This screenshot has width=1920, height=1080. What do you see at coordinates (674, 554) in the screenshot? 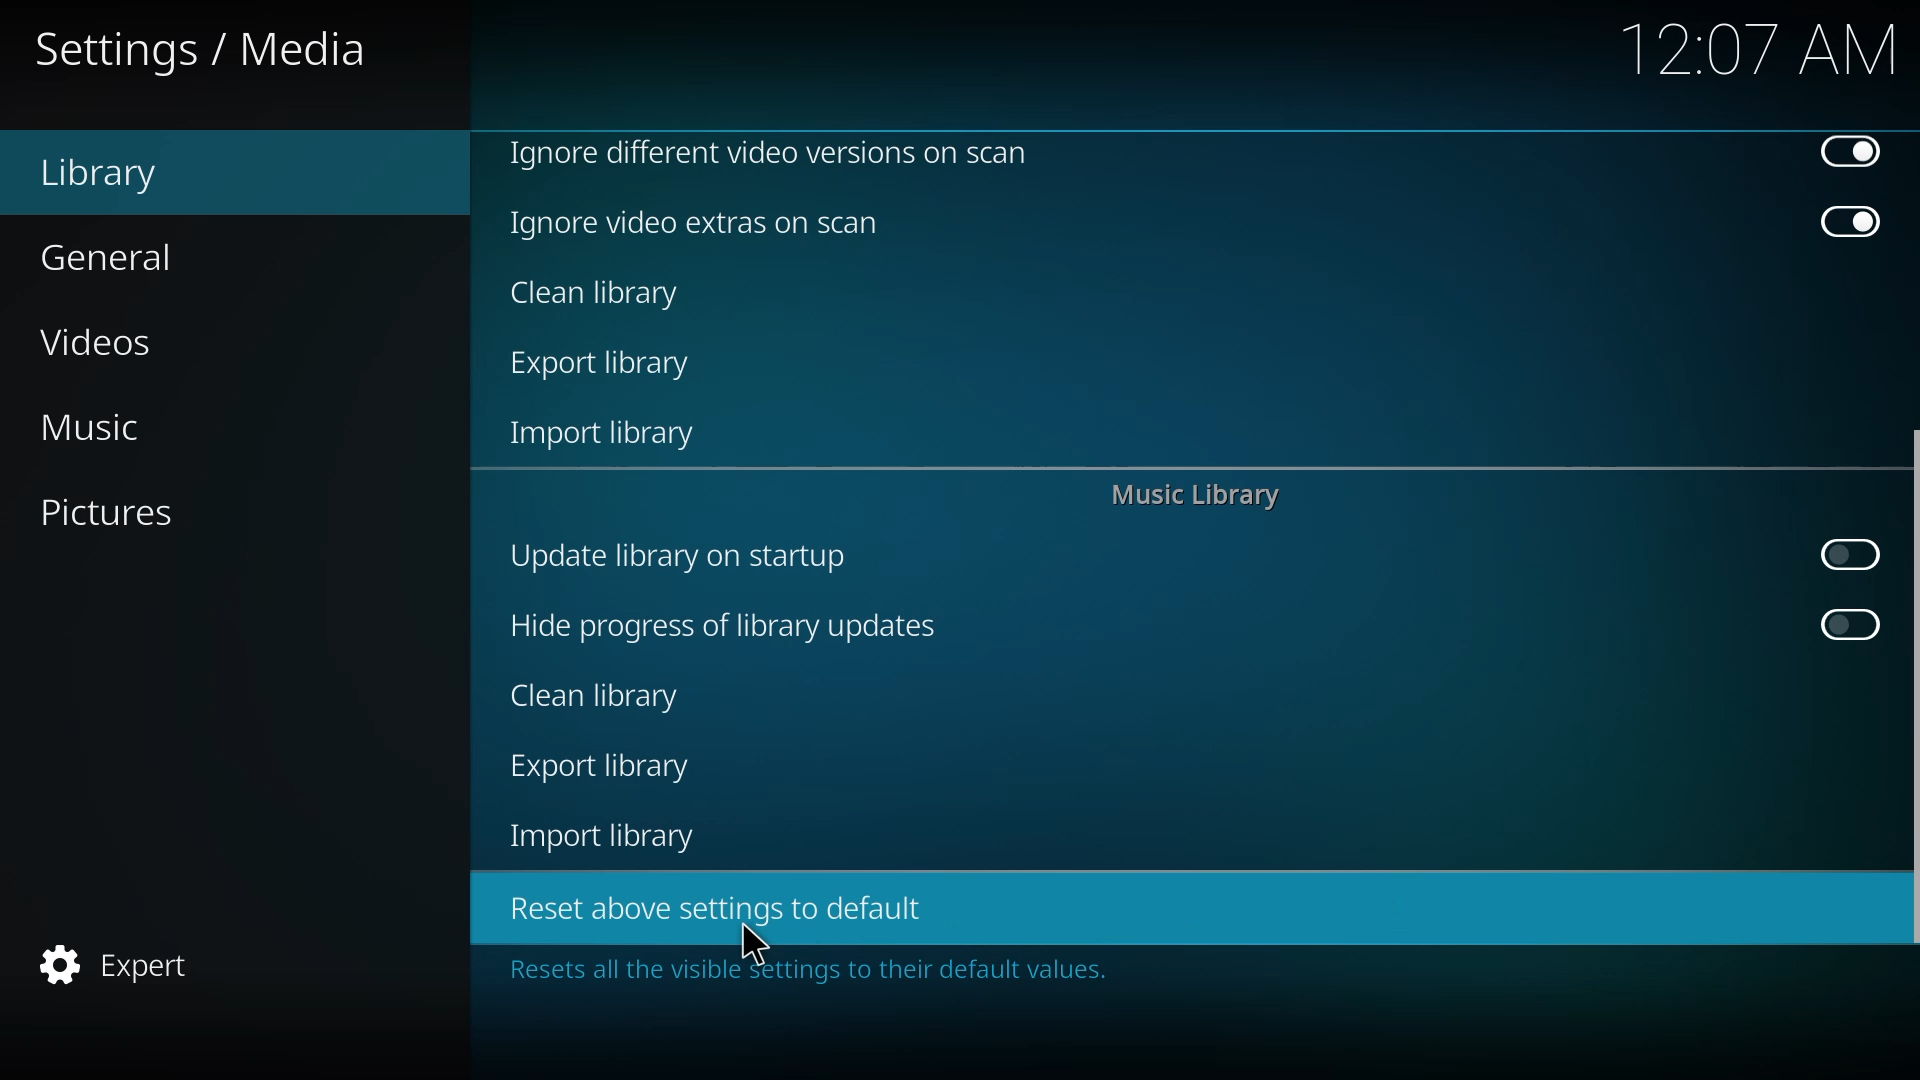
I see `update library` at bounding box center [674, 554].